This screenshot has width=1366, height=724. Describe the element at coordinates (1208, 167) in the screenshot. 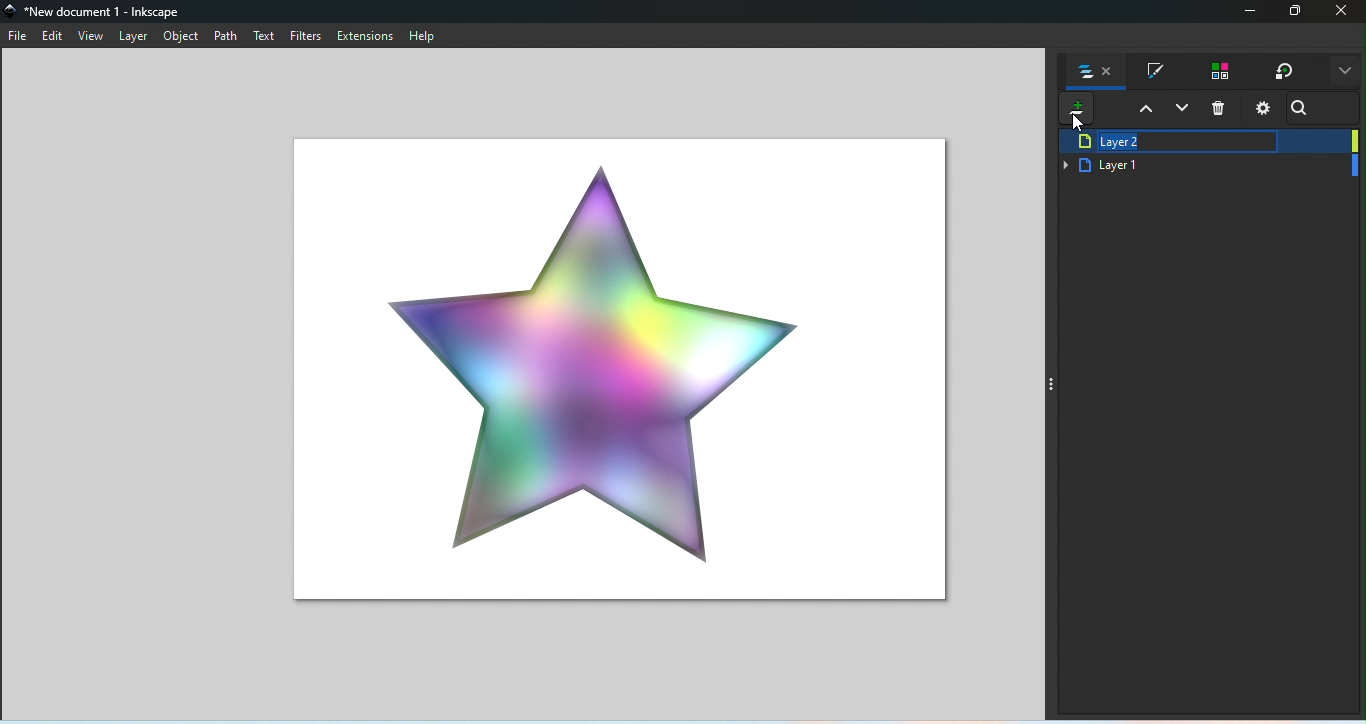

I see `Layer 1` at that location.